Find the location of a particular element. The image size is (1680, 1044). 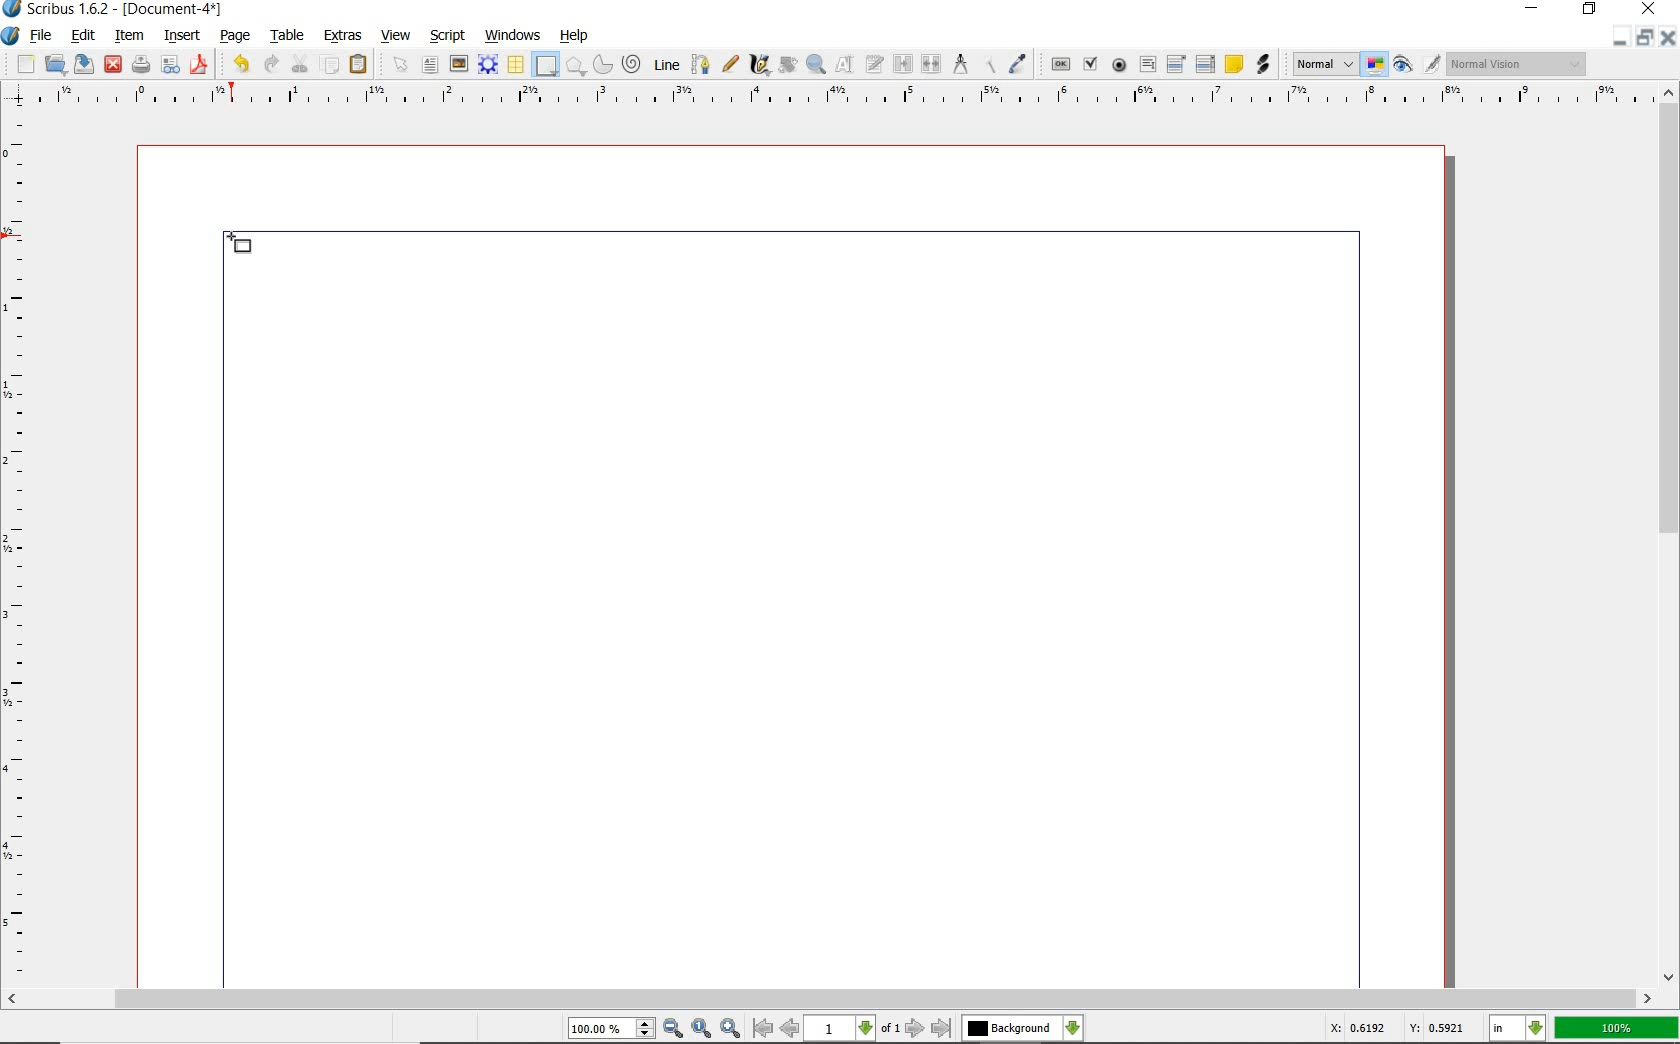

in is located at coordinates (1518, 1028).